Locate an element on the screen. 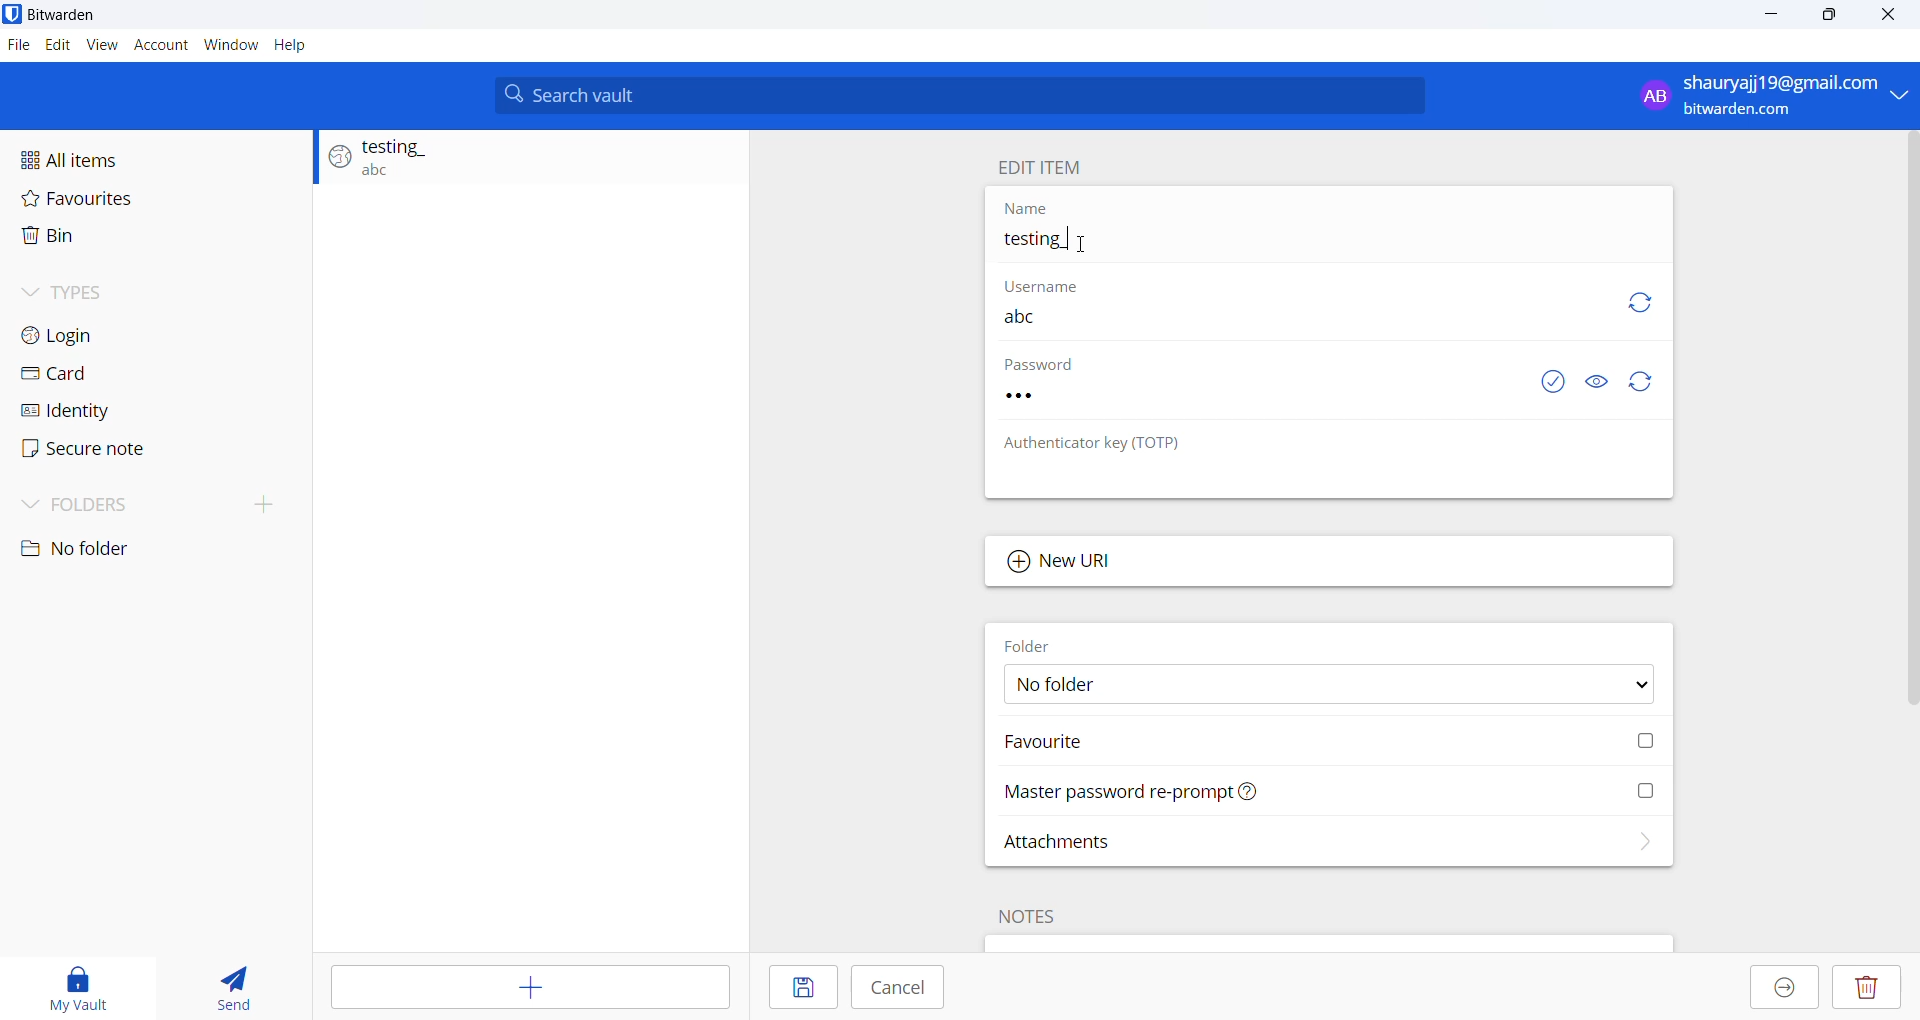  check password exposed is located at coordinates (1541, 385).